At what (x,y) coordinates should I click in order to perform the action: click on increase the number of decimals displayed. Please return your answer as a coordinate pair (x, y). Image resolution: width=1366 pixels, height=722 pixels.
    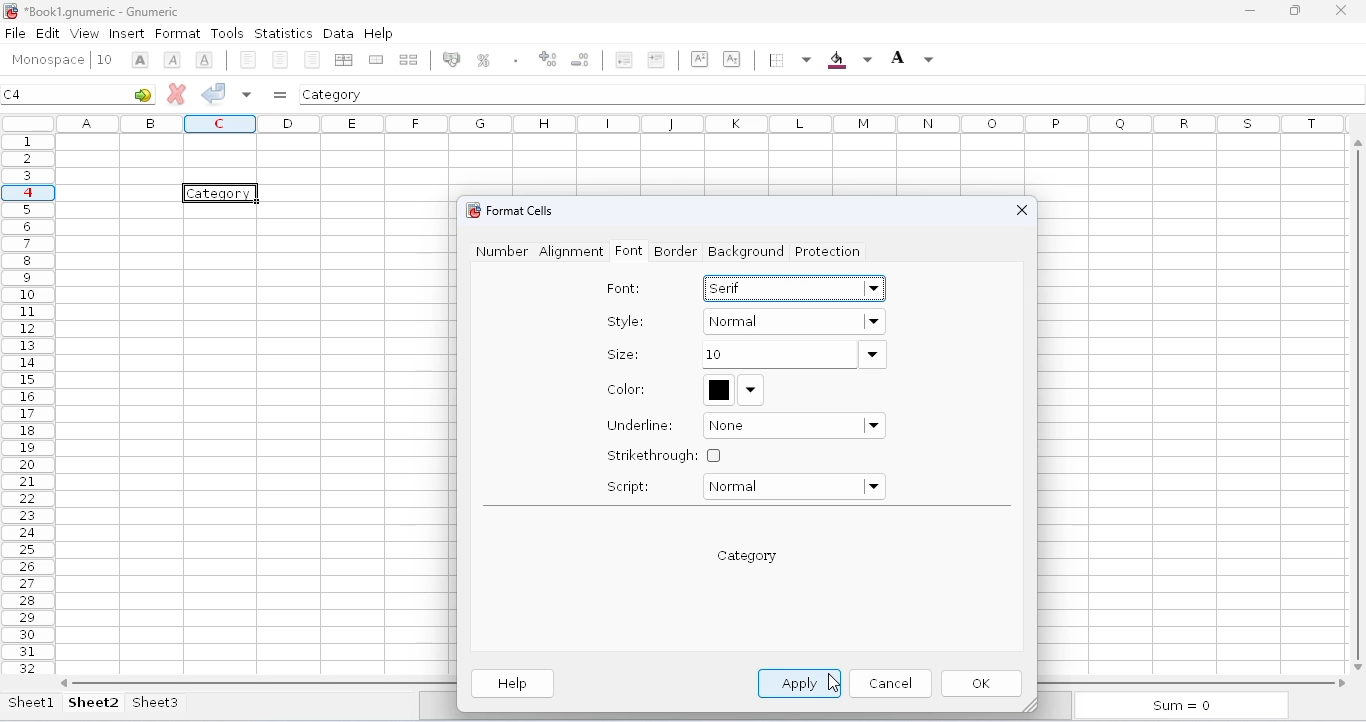
    Looking at the image, I should click on (548, 59).